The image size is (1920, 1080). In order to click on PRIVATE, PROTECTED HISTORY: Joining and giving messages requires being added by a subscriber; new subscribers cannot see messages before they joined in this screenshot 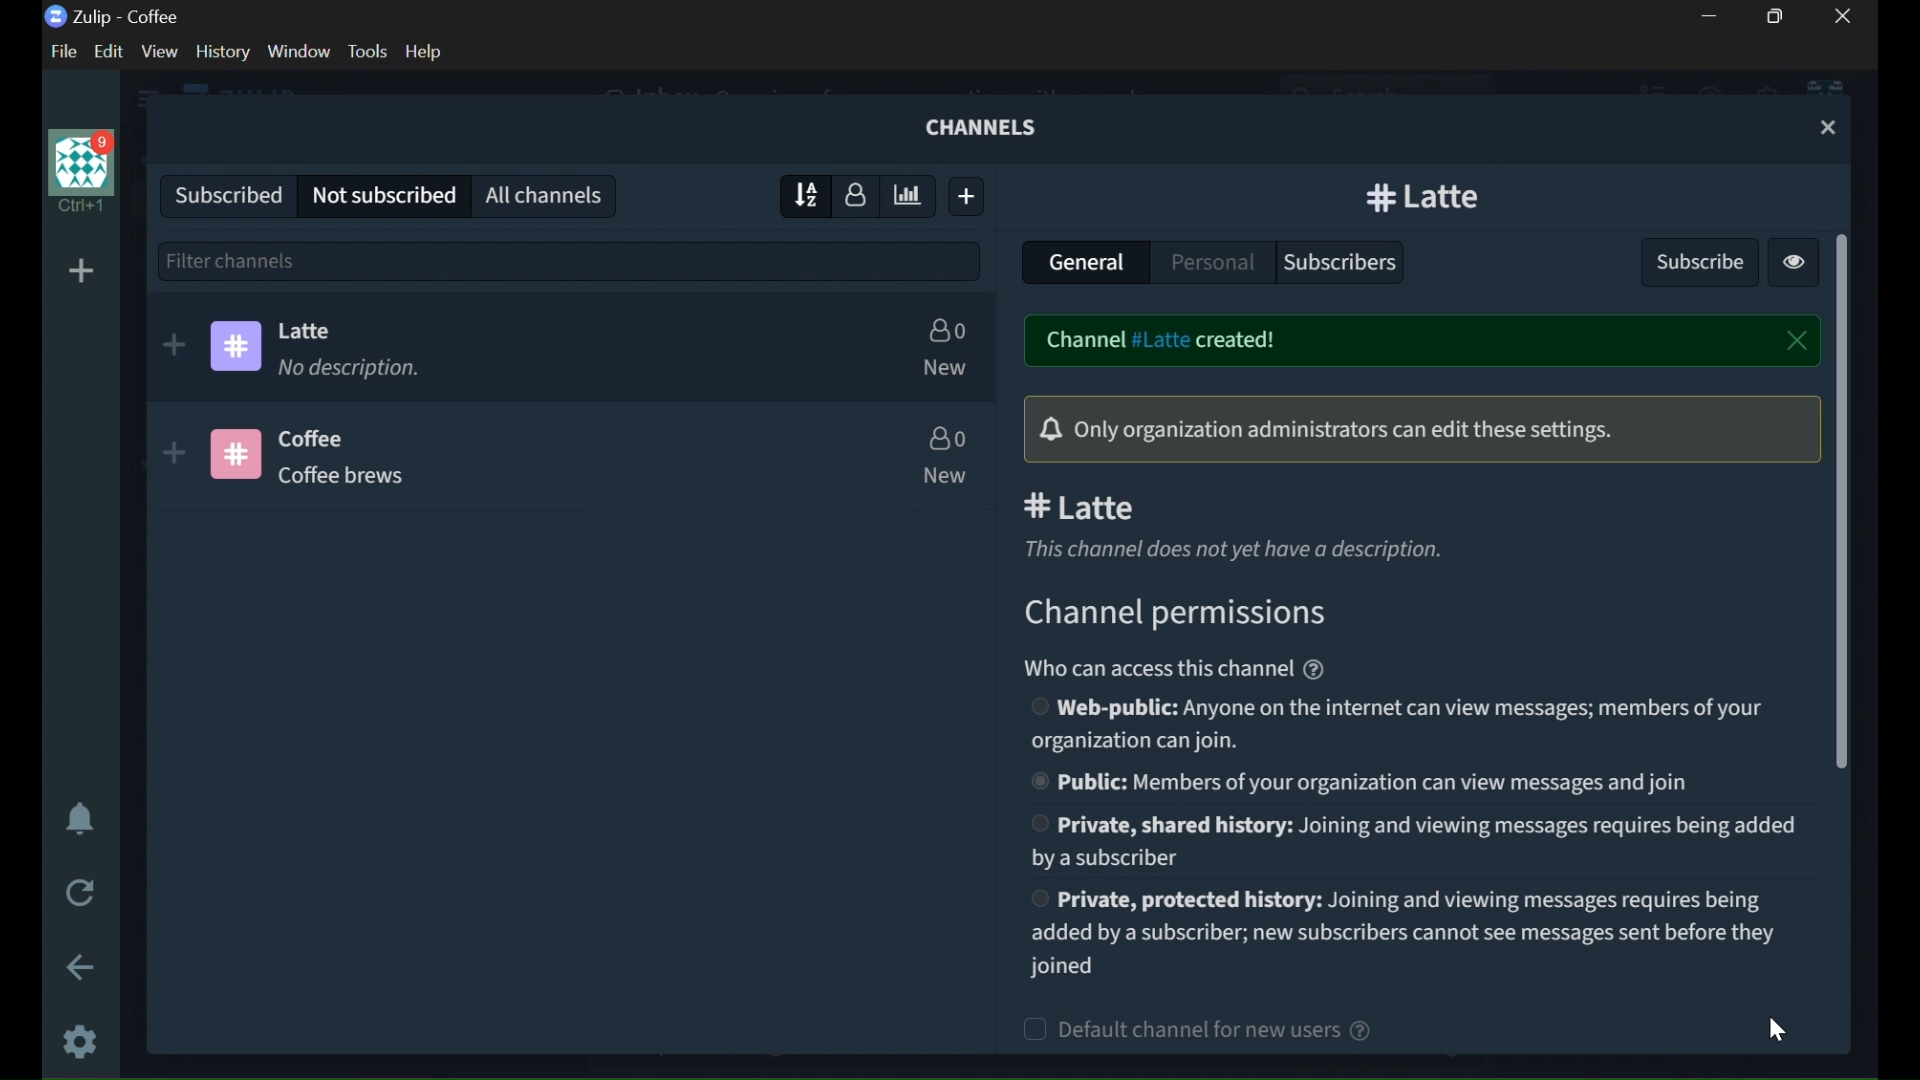, I will do `click(1404, 933)`.